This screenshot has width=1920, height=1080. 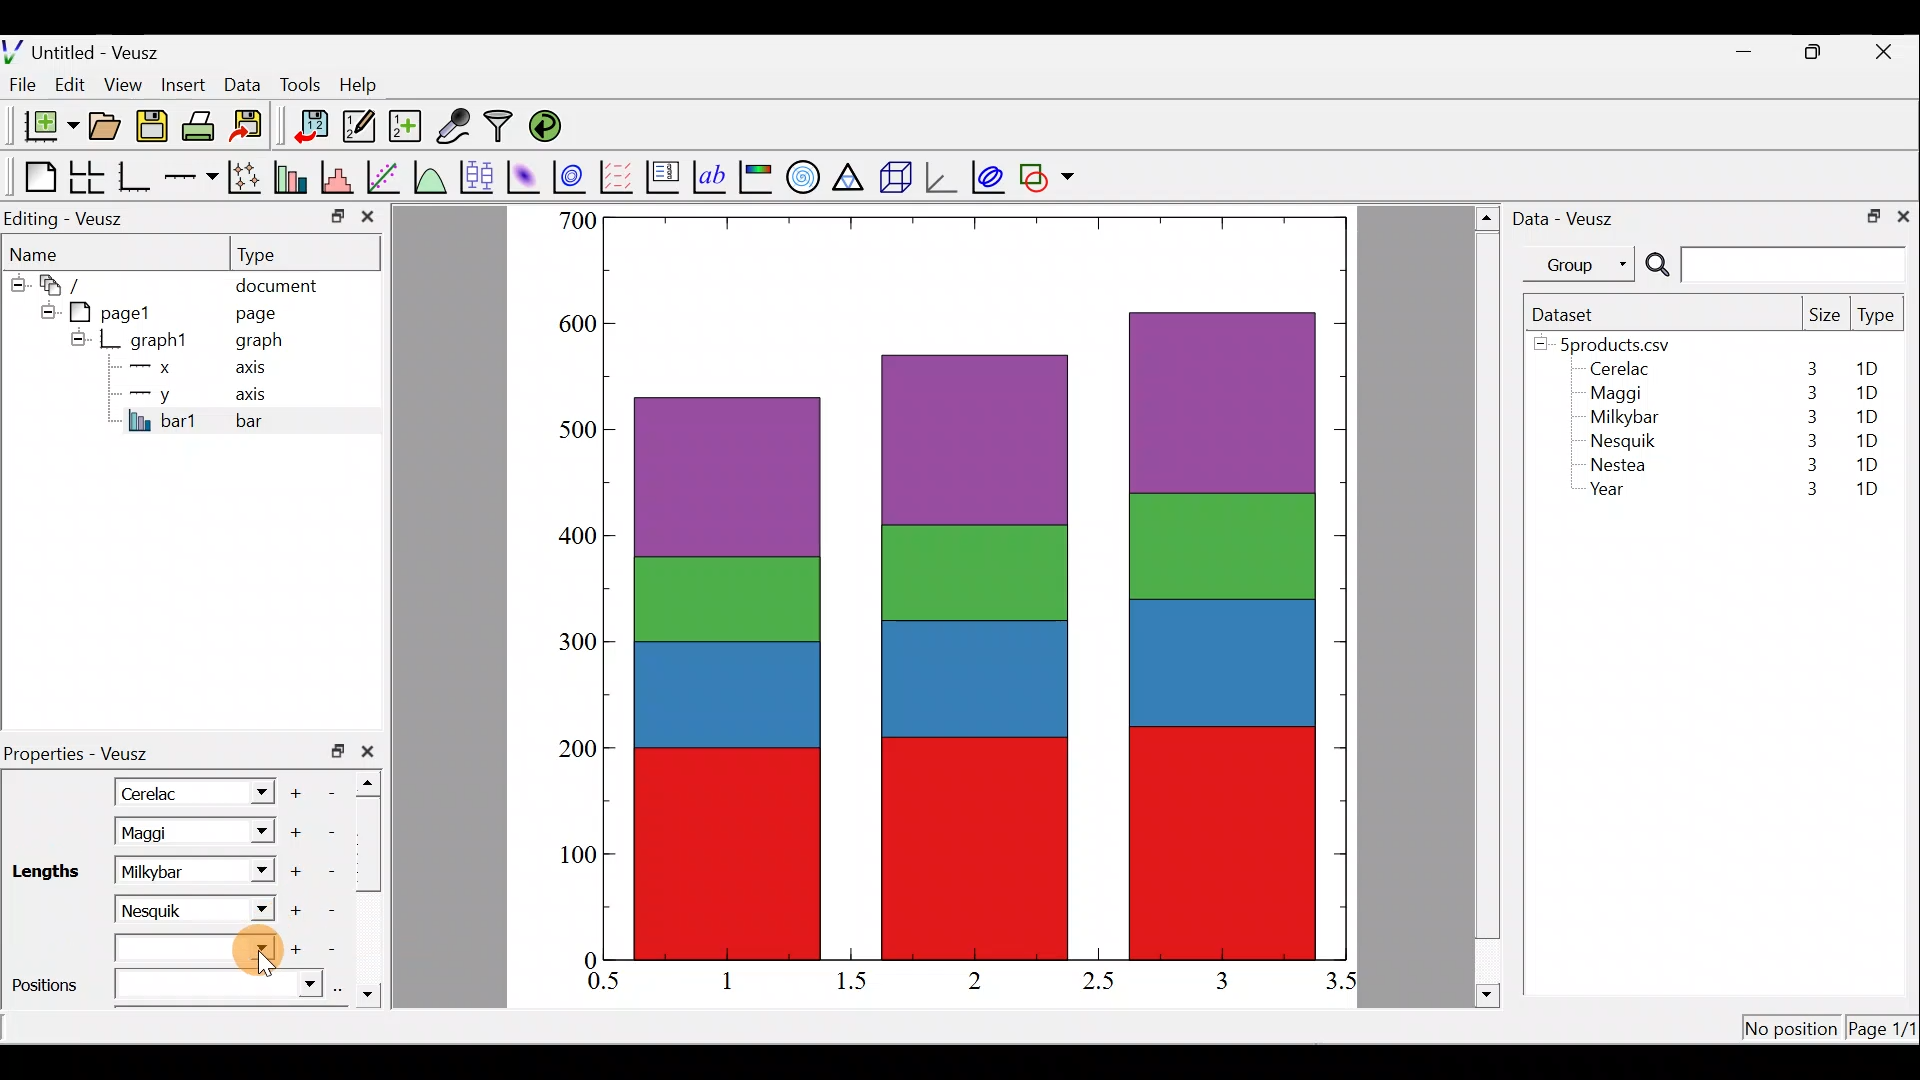 What do you see at coordinates (46, 251) in the screenshot?
I see `Name` at bounding box center [46, 251].